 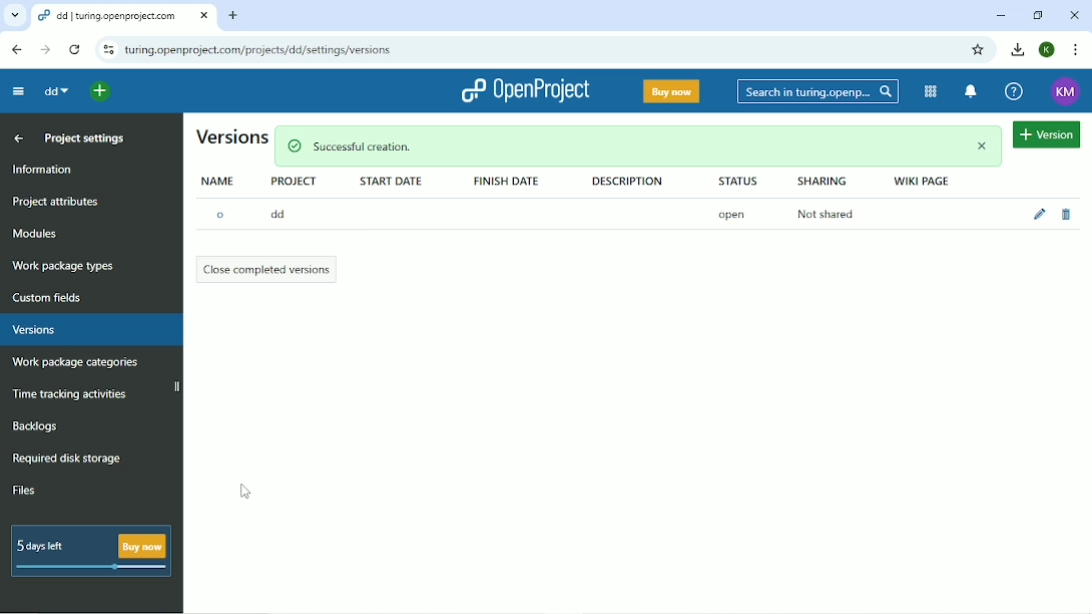 What do you see at coordinates (511, 182) in the screenshot?
I see `Finish date` at bounding box center [511, 182].